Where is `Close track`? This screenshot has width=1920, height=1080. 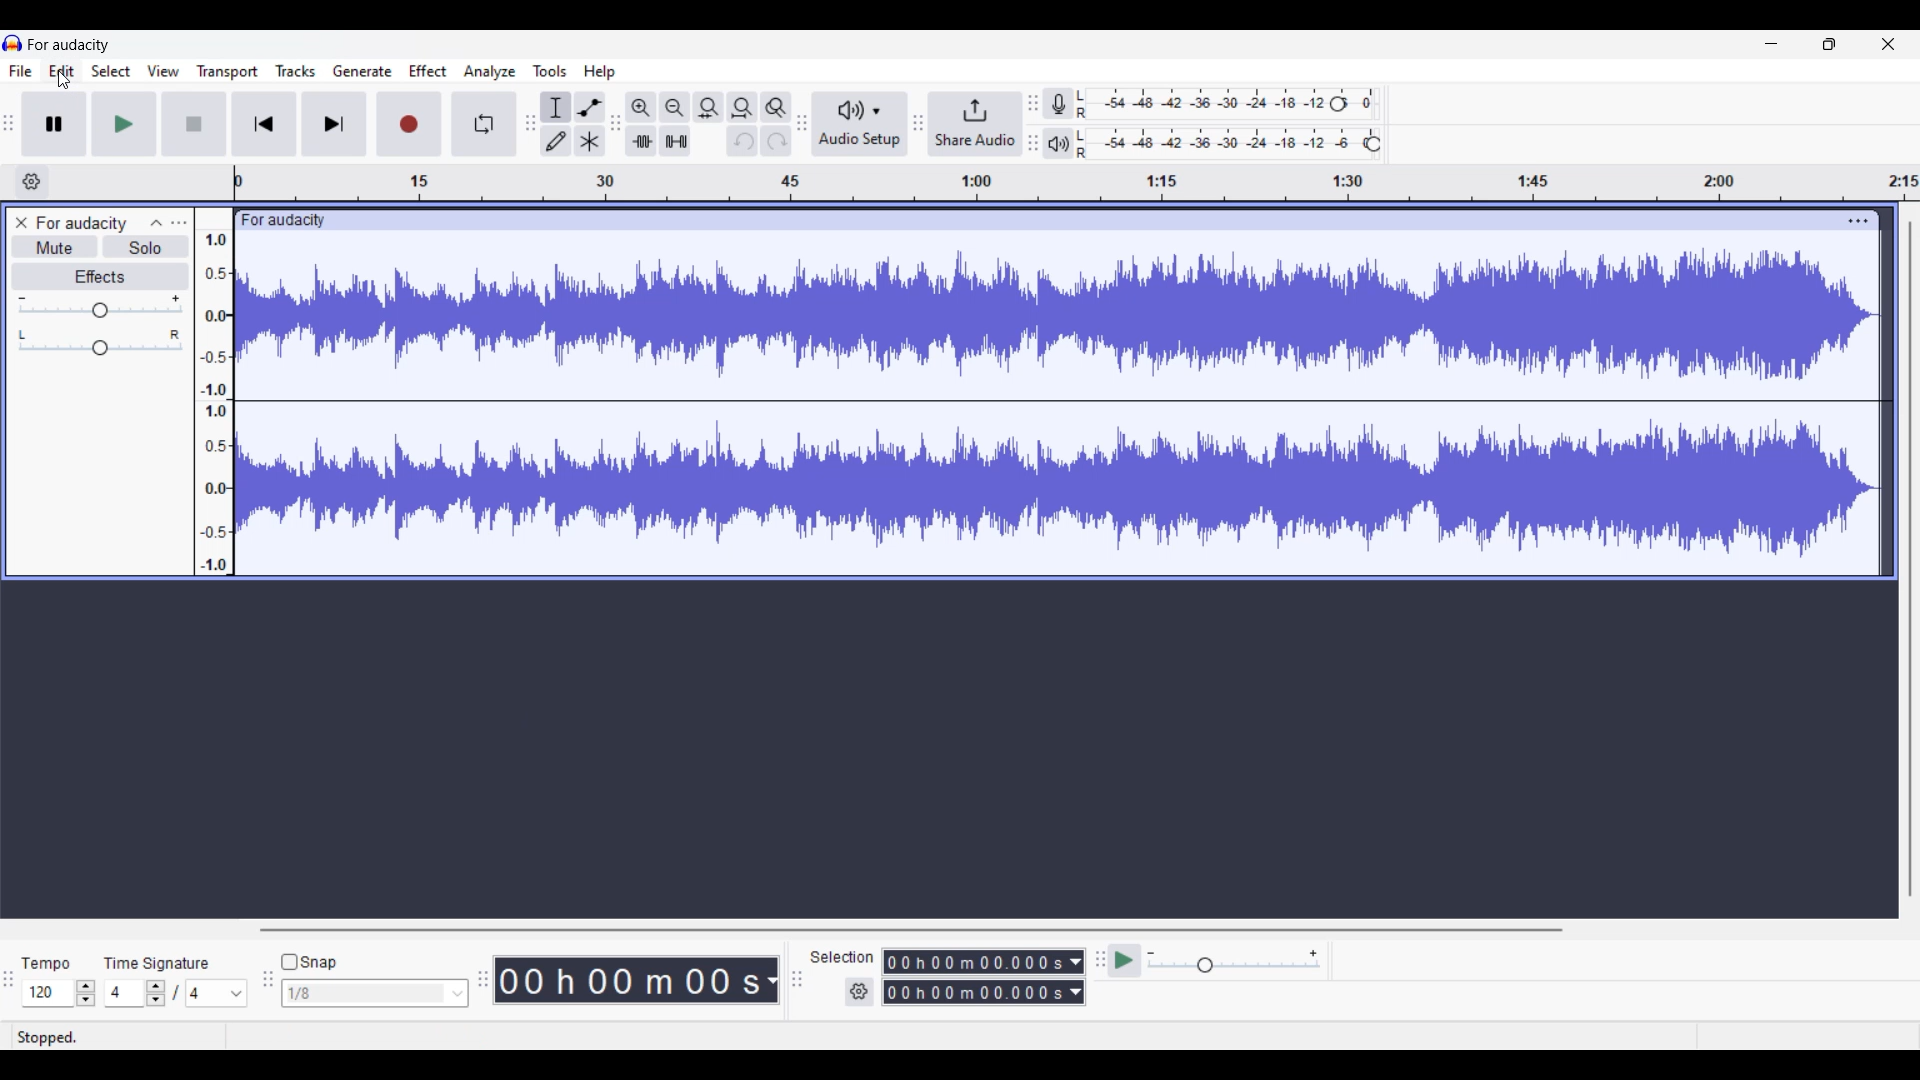
Close track is located at coordinates (21, 223).